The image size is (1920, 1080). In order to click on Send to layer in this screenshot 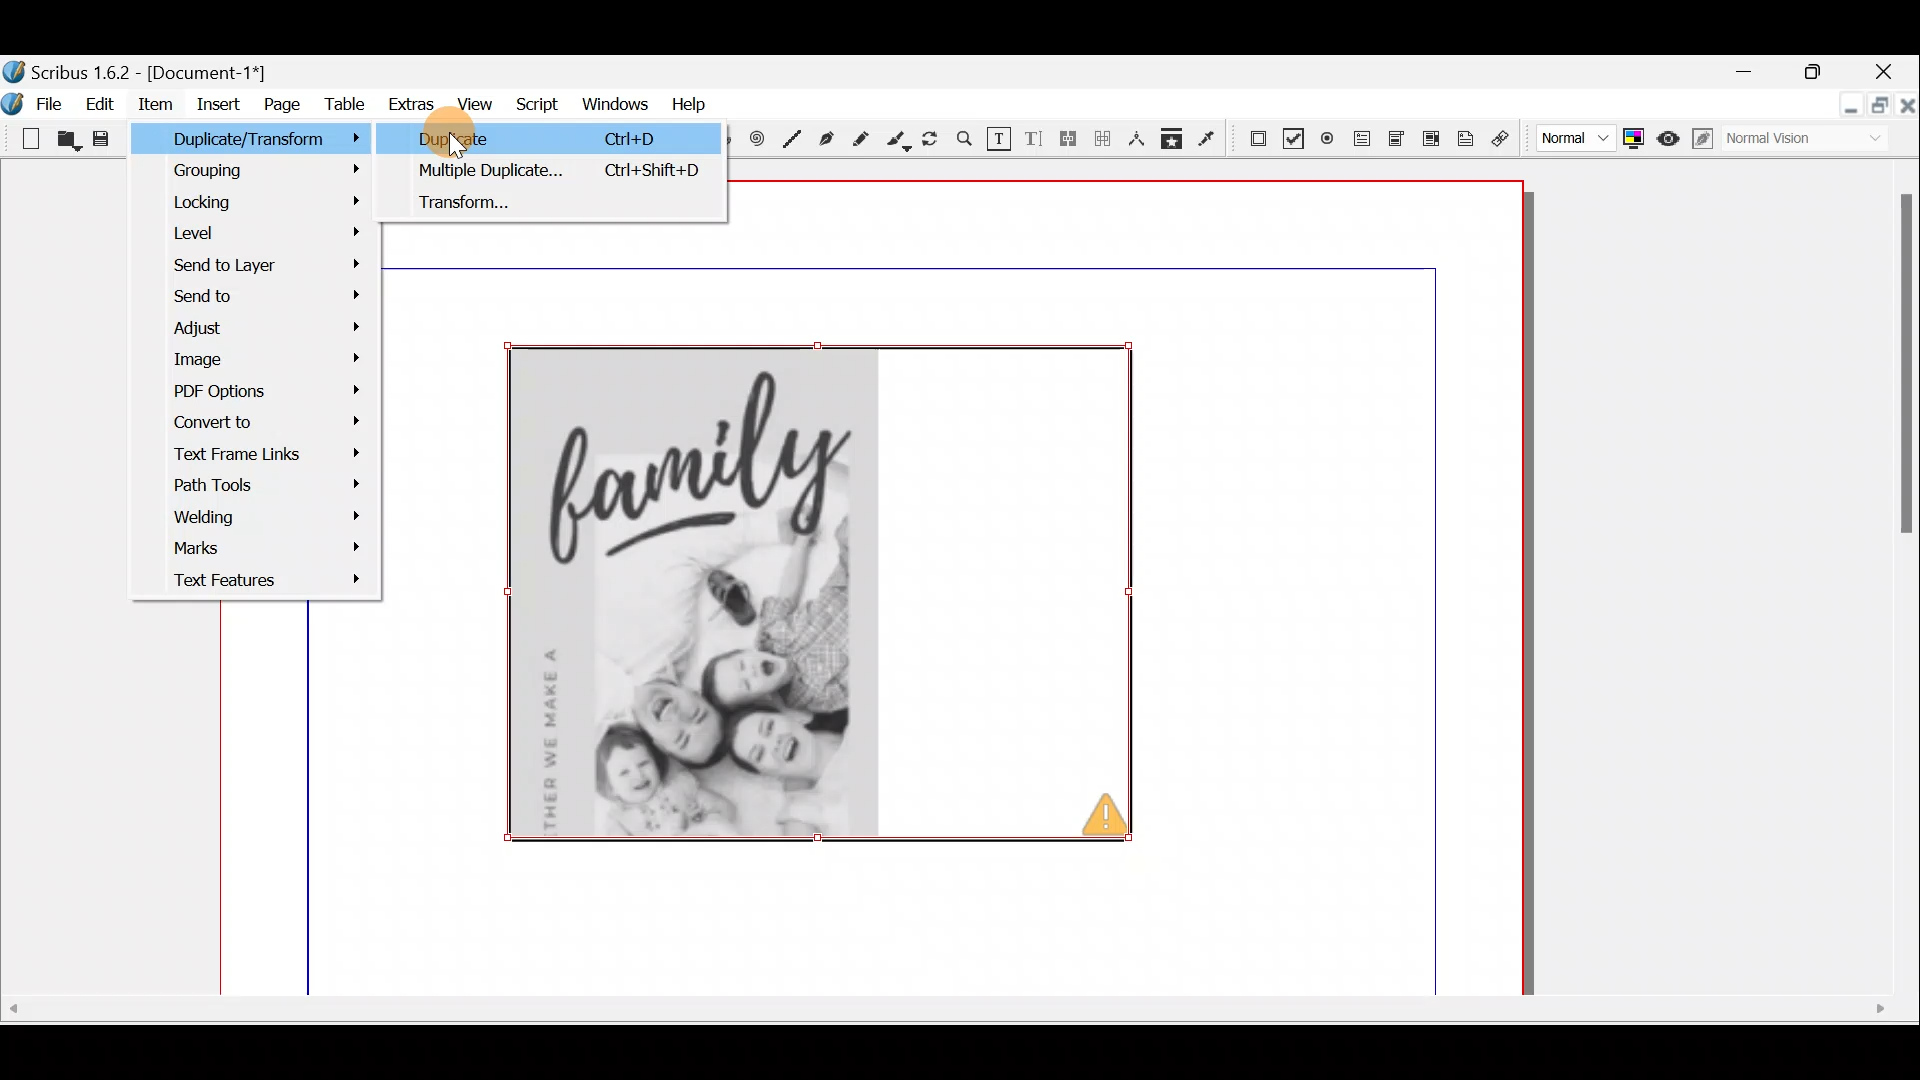, I will do `click(256, 265)`.